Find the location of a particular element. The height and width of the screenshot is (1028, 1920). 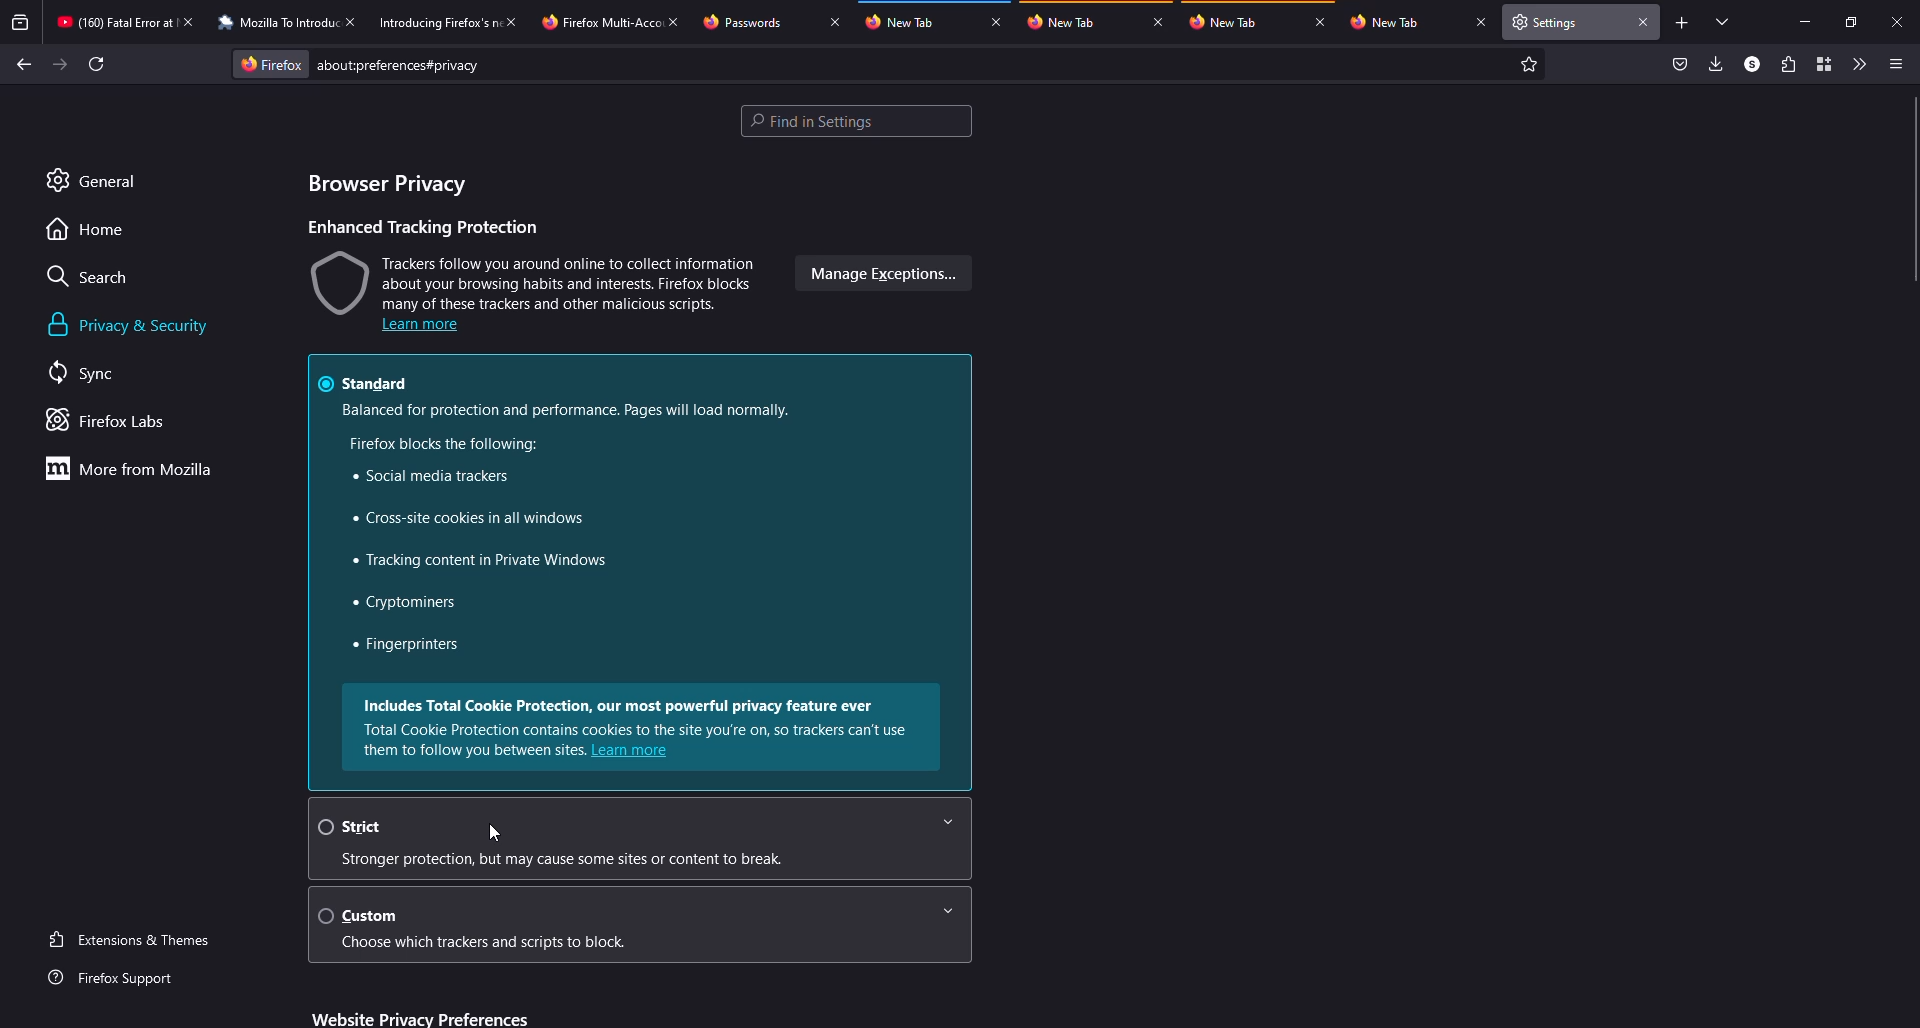

tab is located at coordinates (900, 21).